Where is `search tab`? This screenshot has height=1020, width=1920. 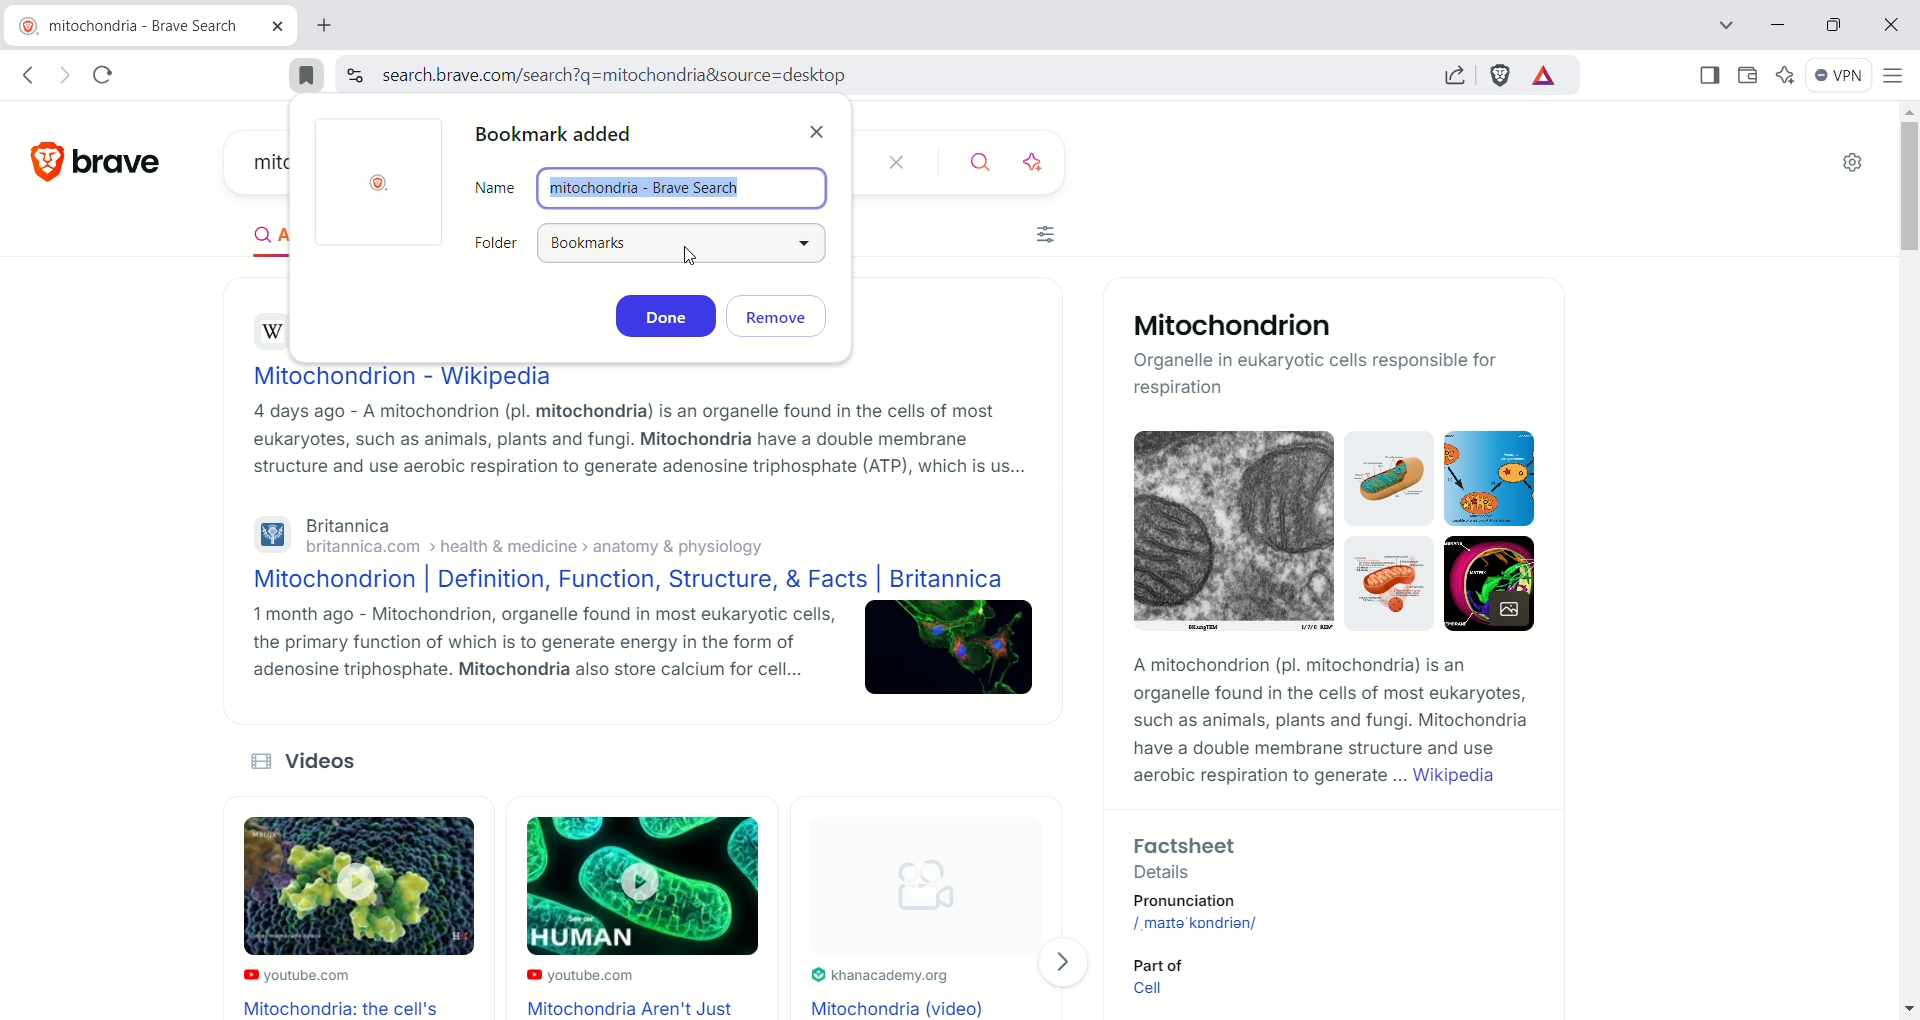
search tab is located at coordinates (1718, 28).